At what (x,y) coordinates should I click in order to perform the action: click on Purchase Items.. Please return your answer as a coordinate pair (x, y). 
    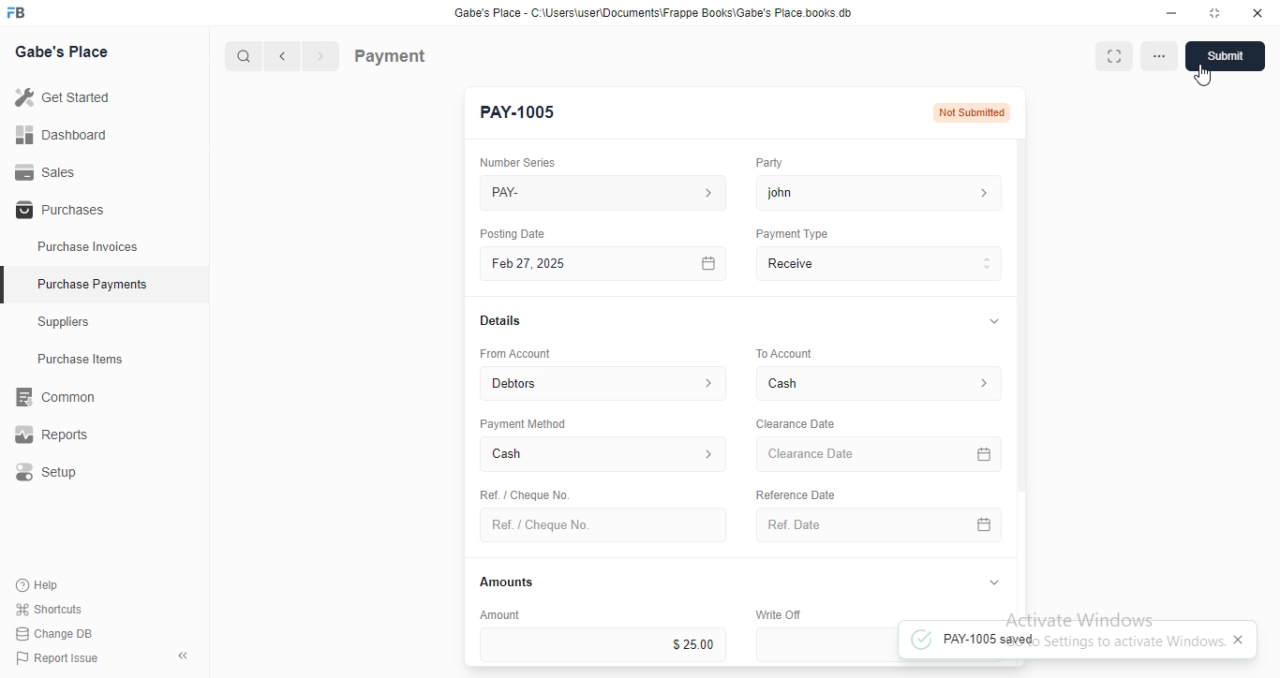
    Looking at the image, I should click on (87, 361).